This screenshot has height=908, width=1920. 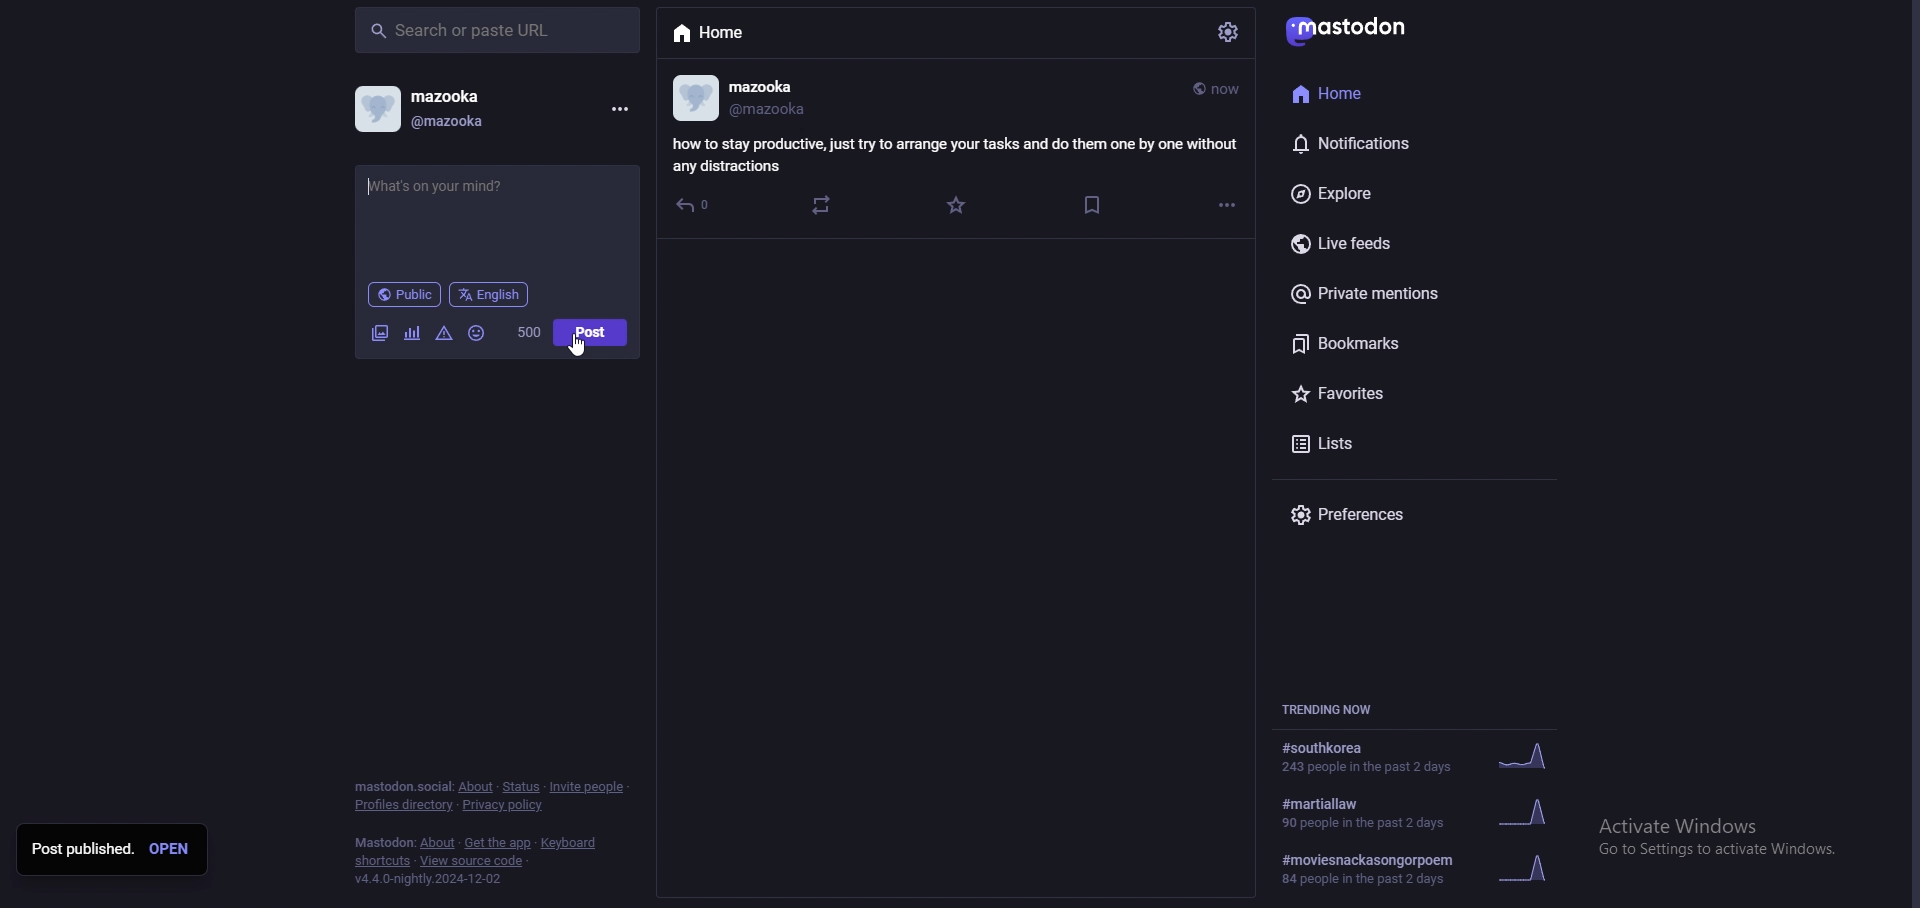 What do you see at coordinates (729, 34) in the screenshot?
I see `home` at bounding box center [729, 34].